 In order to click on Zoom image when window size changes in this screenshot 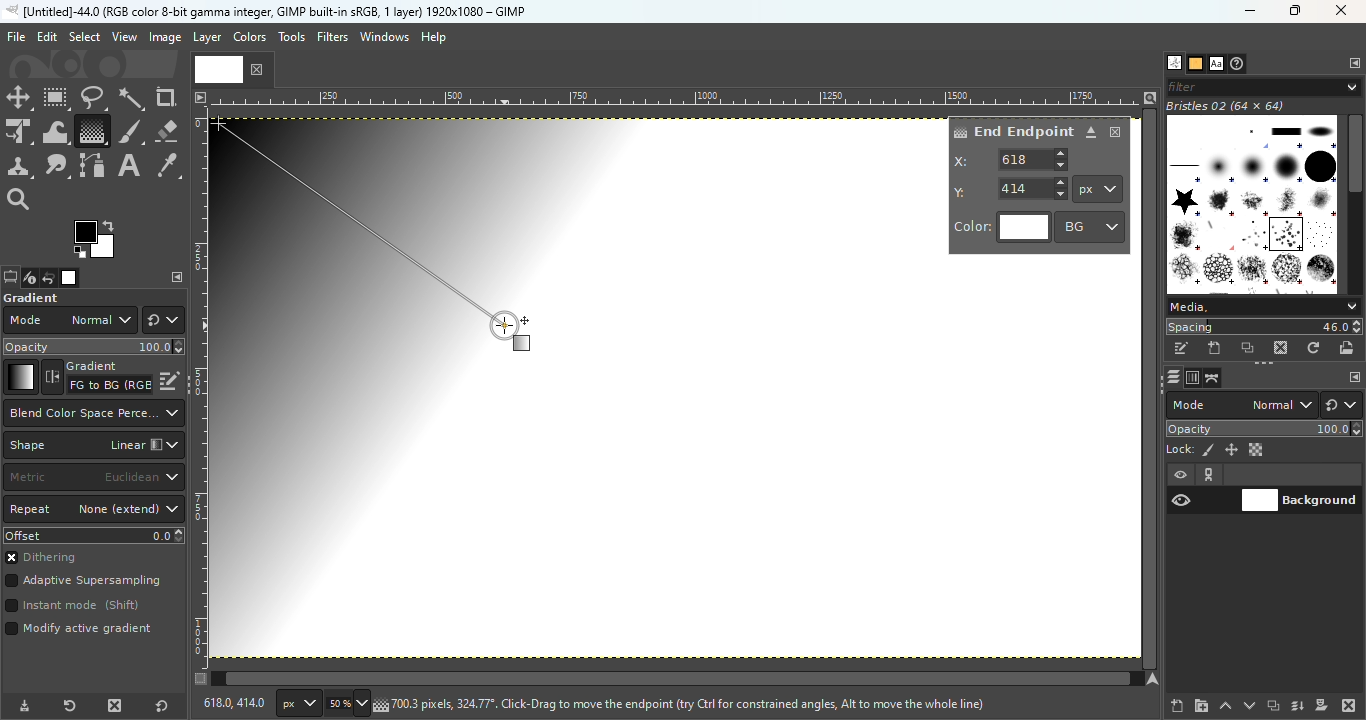, I will do `click(1150, 97)`.